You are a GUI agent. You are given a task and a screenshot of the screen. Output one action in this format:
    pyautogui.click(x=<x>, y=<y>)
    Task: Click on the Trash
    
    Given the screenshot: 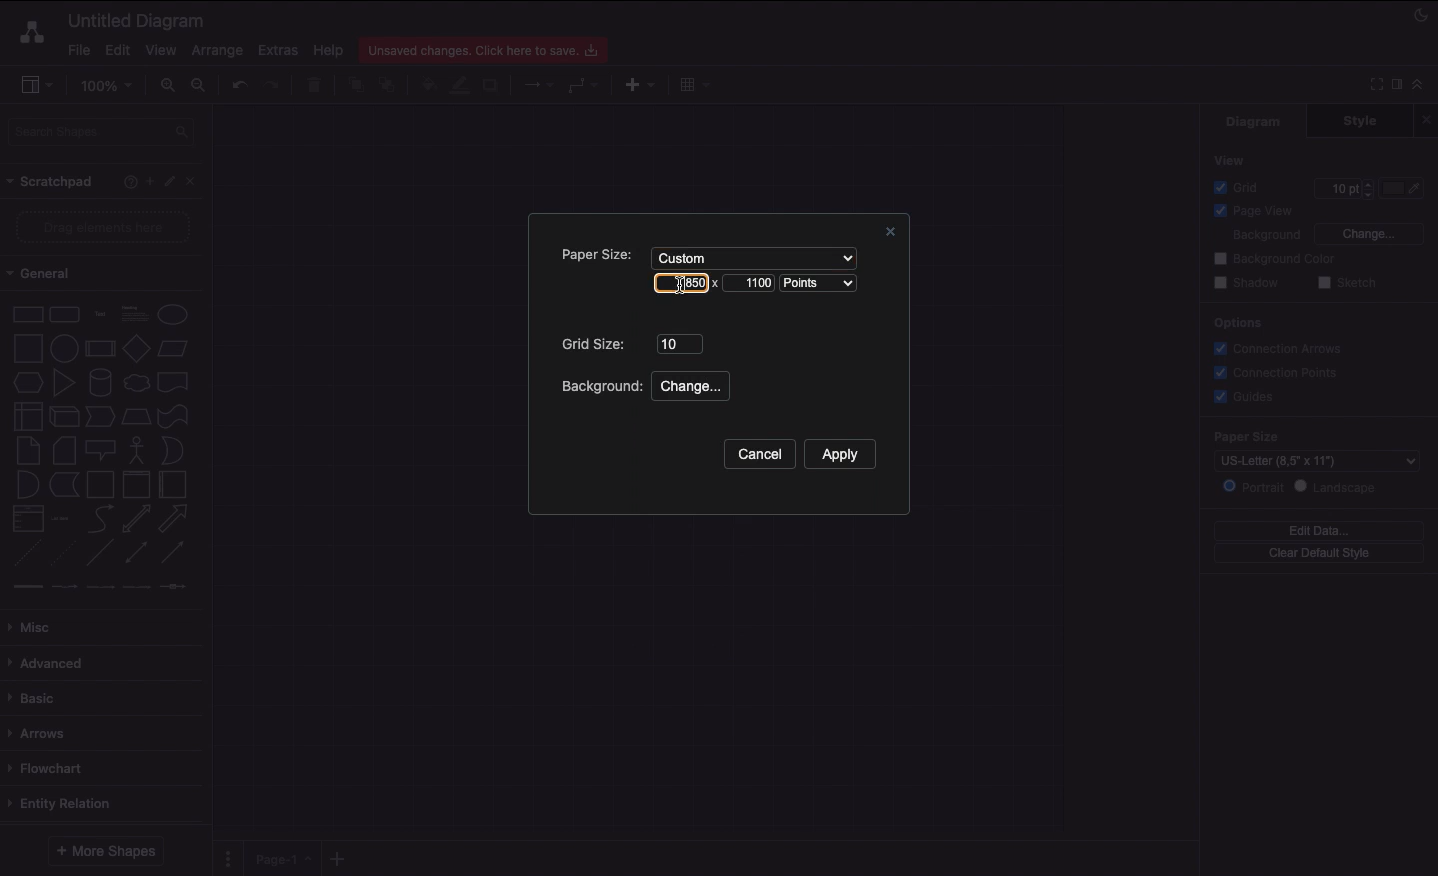 What is the action you would take?
    pyautogui.click(x=317, y=86)
    